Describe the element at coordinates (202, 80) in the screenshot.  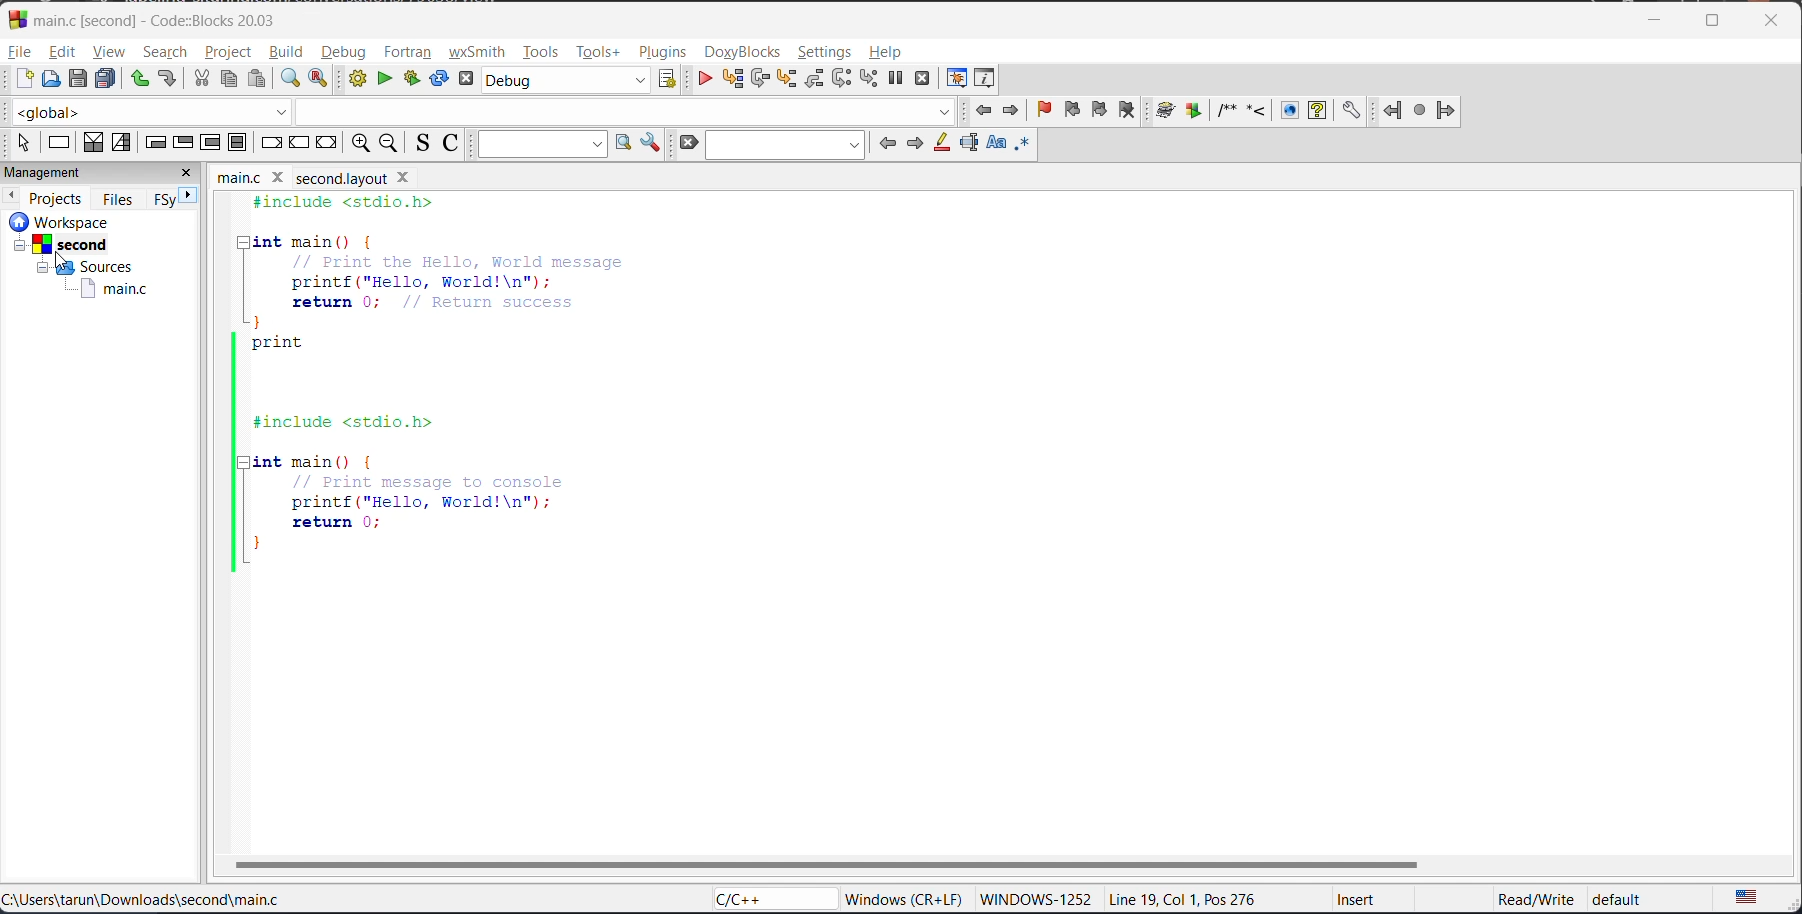
I see `cut` at that location.